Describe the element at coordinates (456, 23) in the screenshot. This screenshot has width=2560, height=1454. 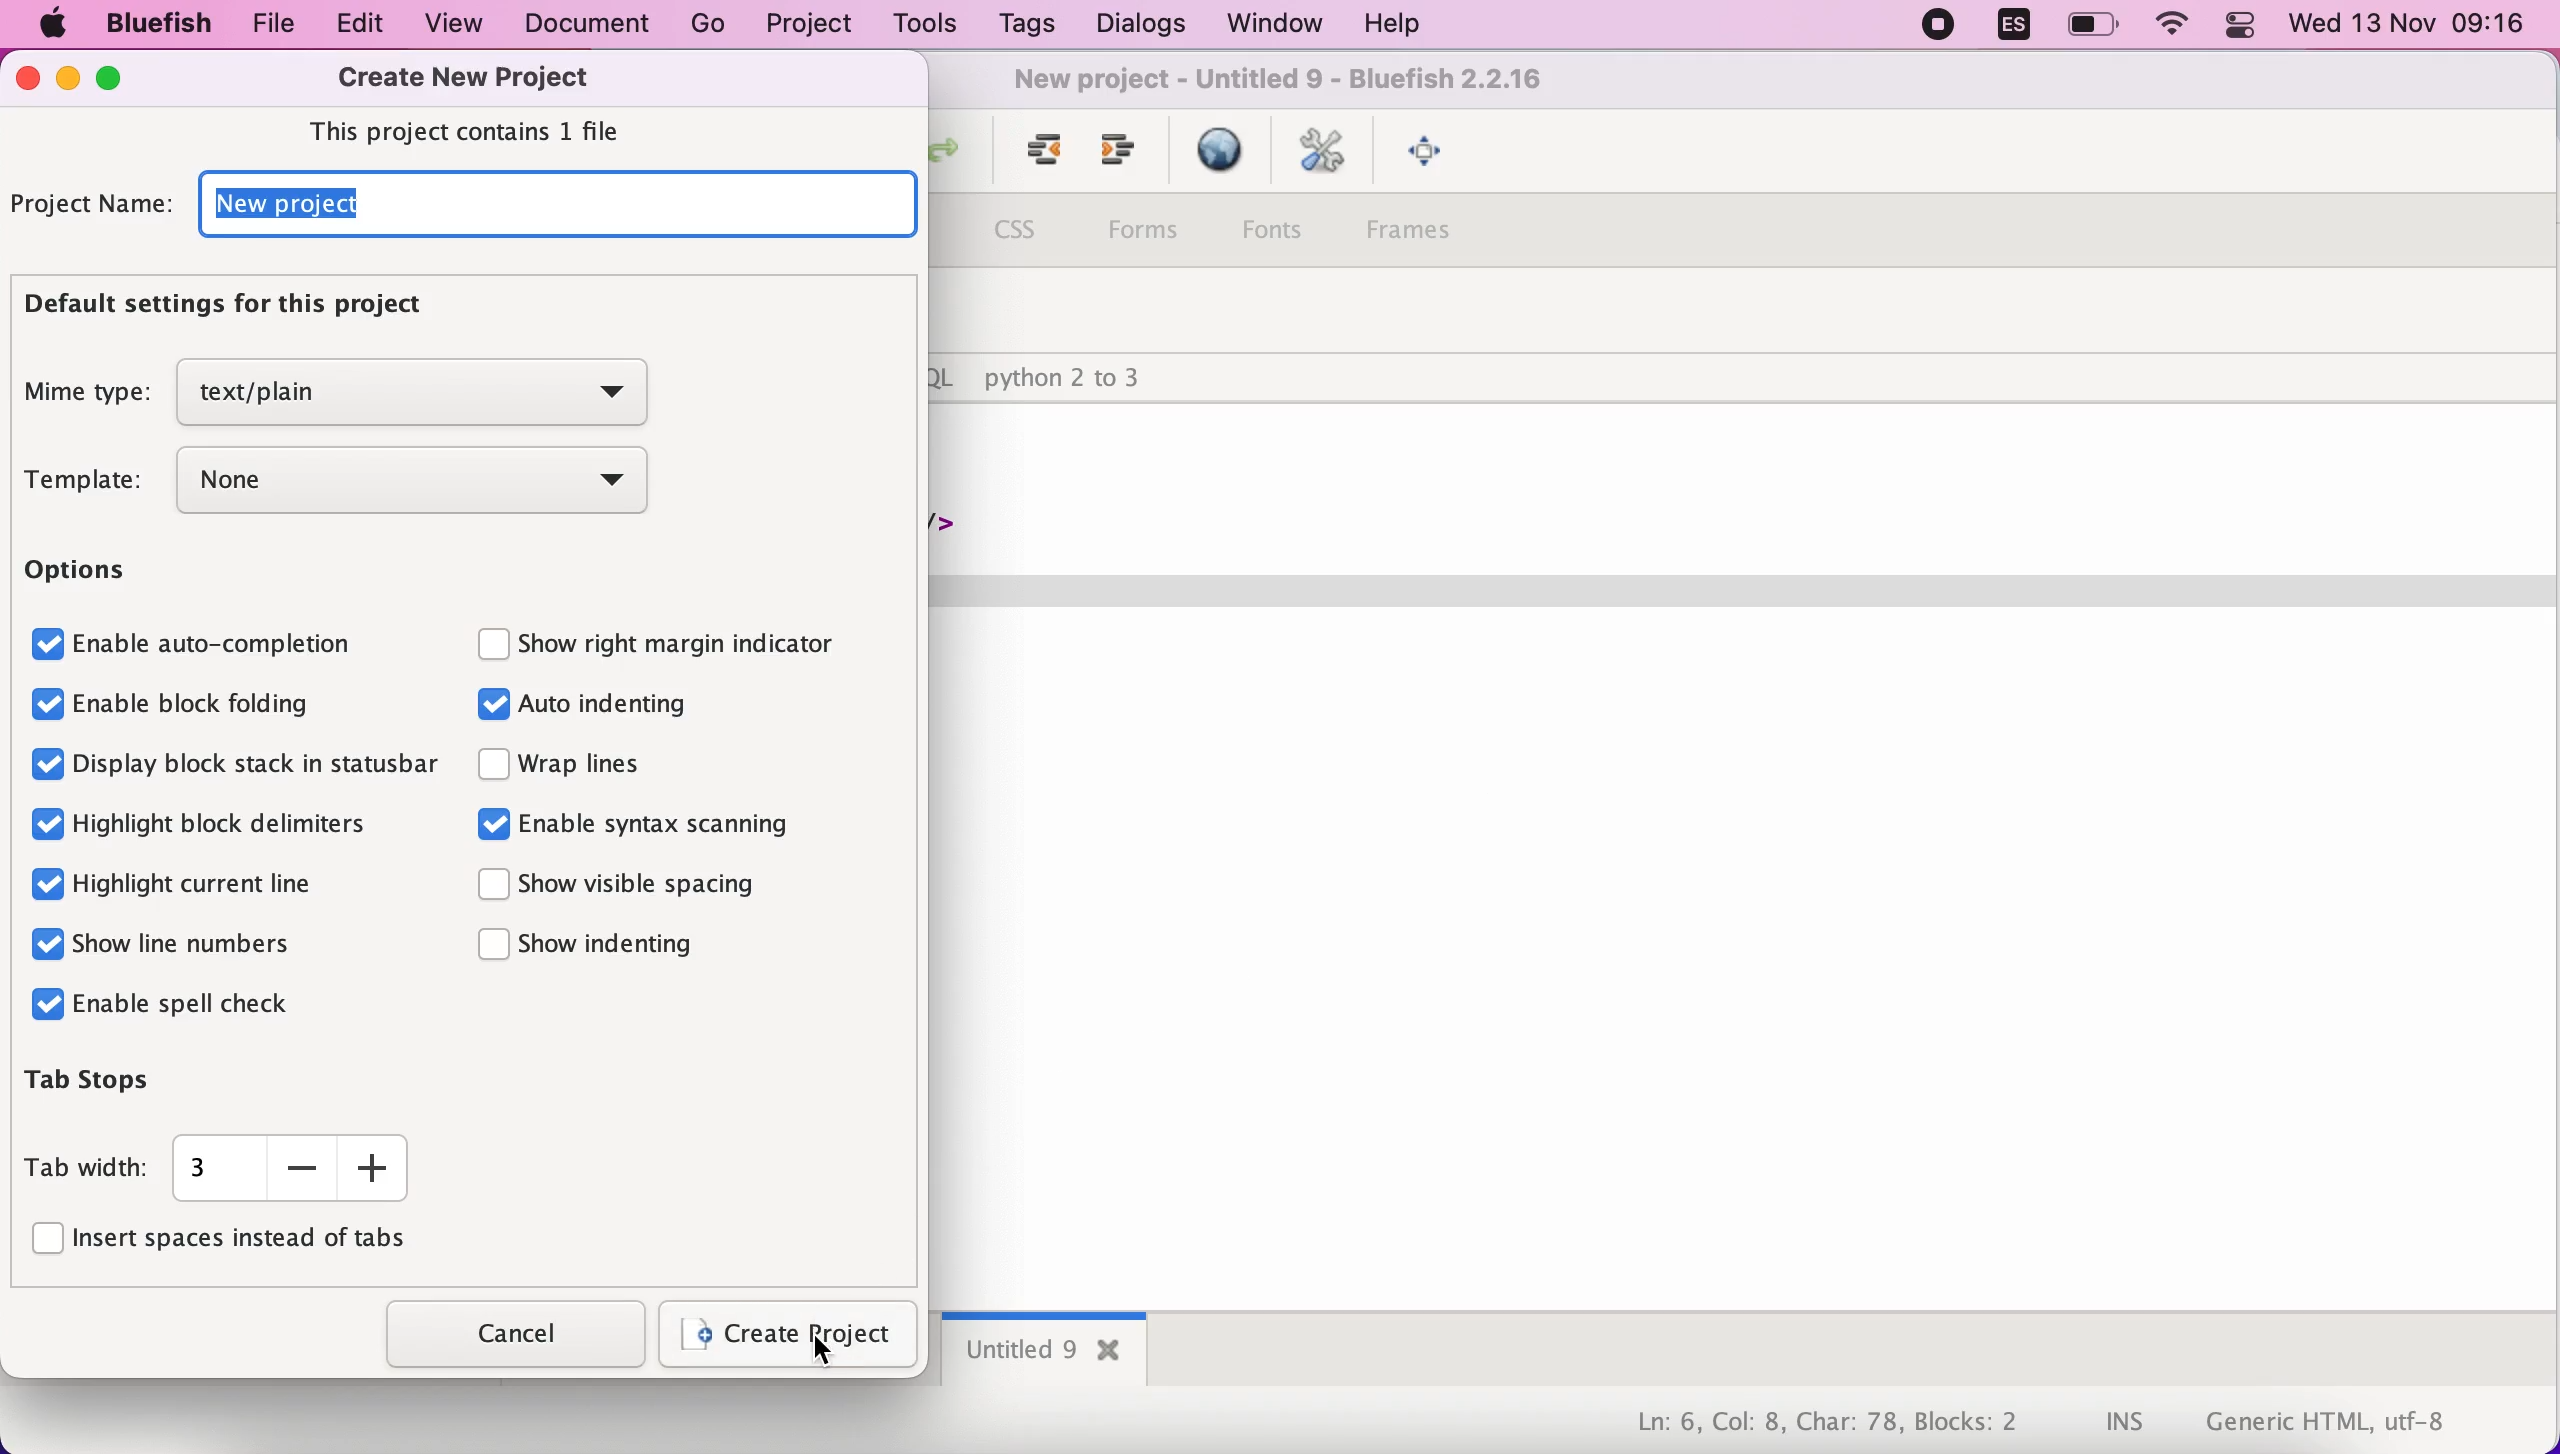
I see `view` at that location.